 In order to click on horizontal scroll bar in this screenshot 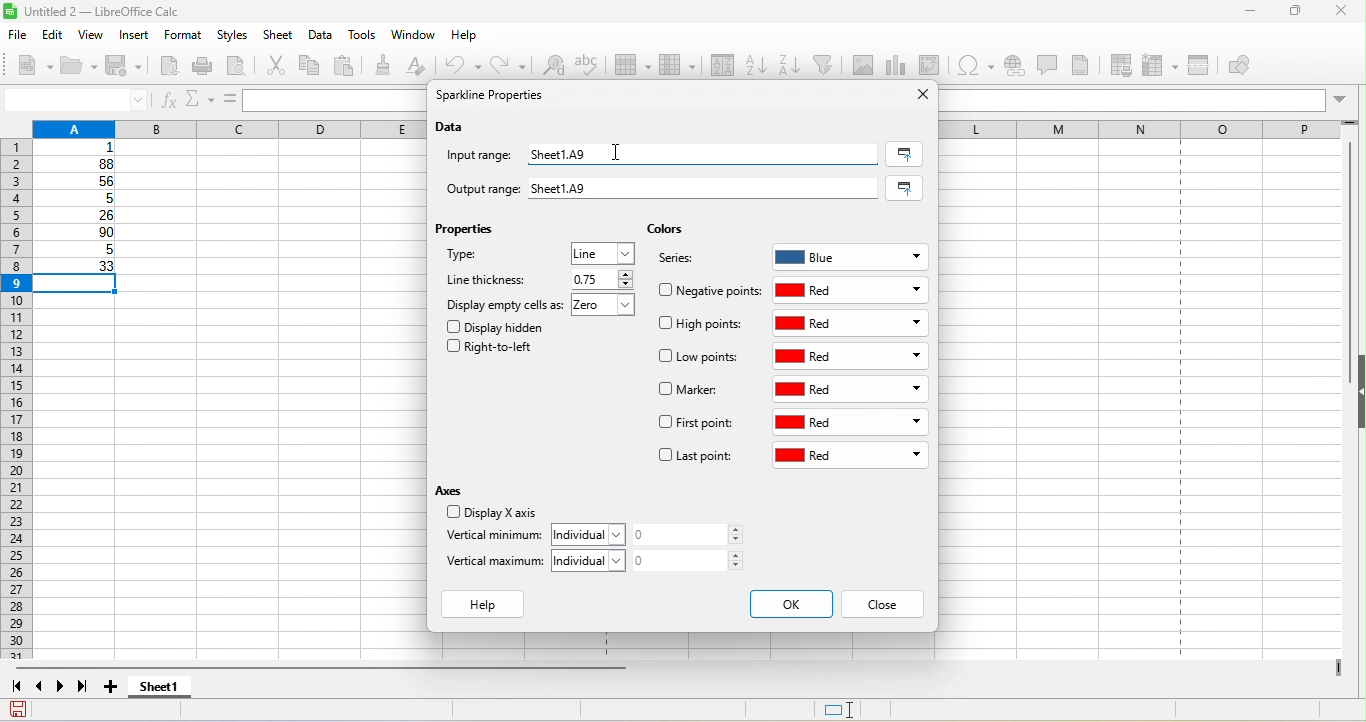, I will do `click(327, 670)`.